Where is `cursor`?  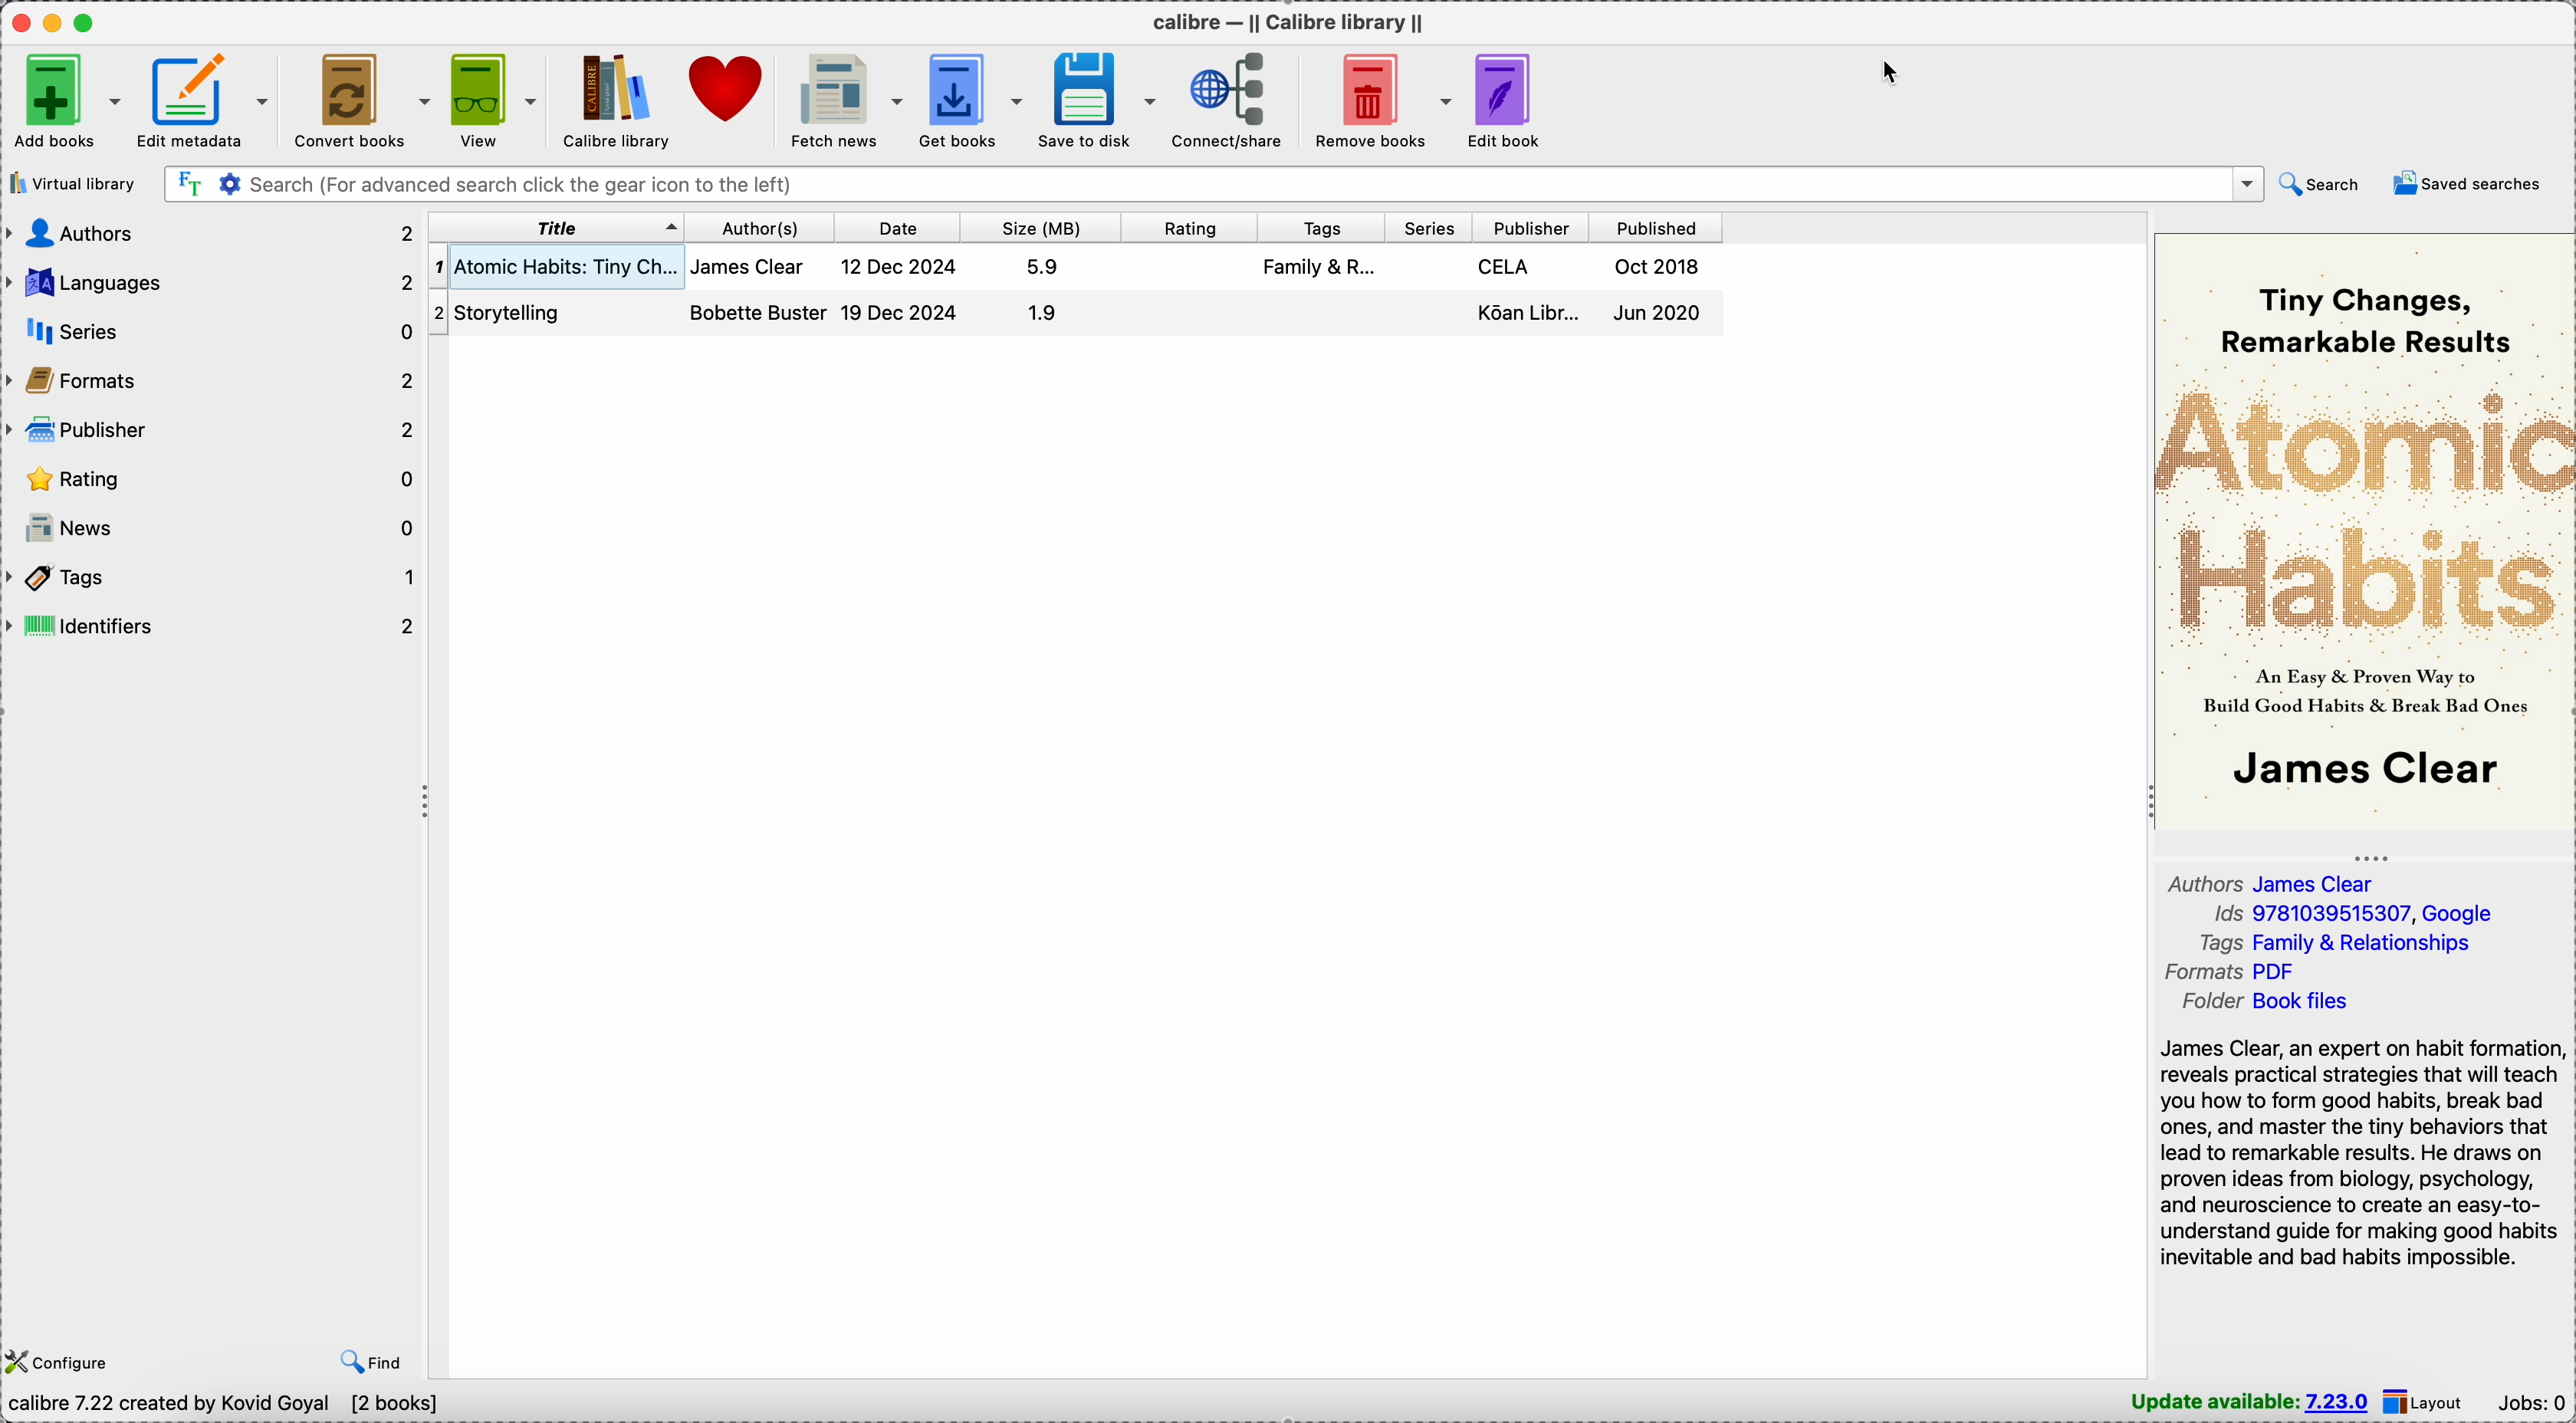 cursor is located at coordinates (1895, 71).